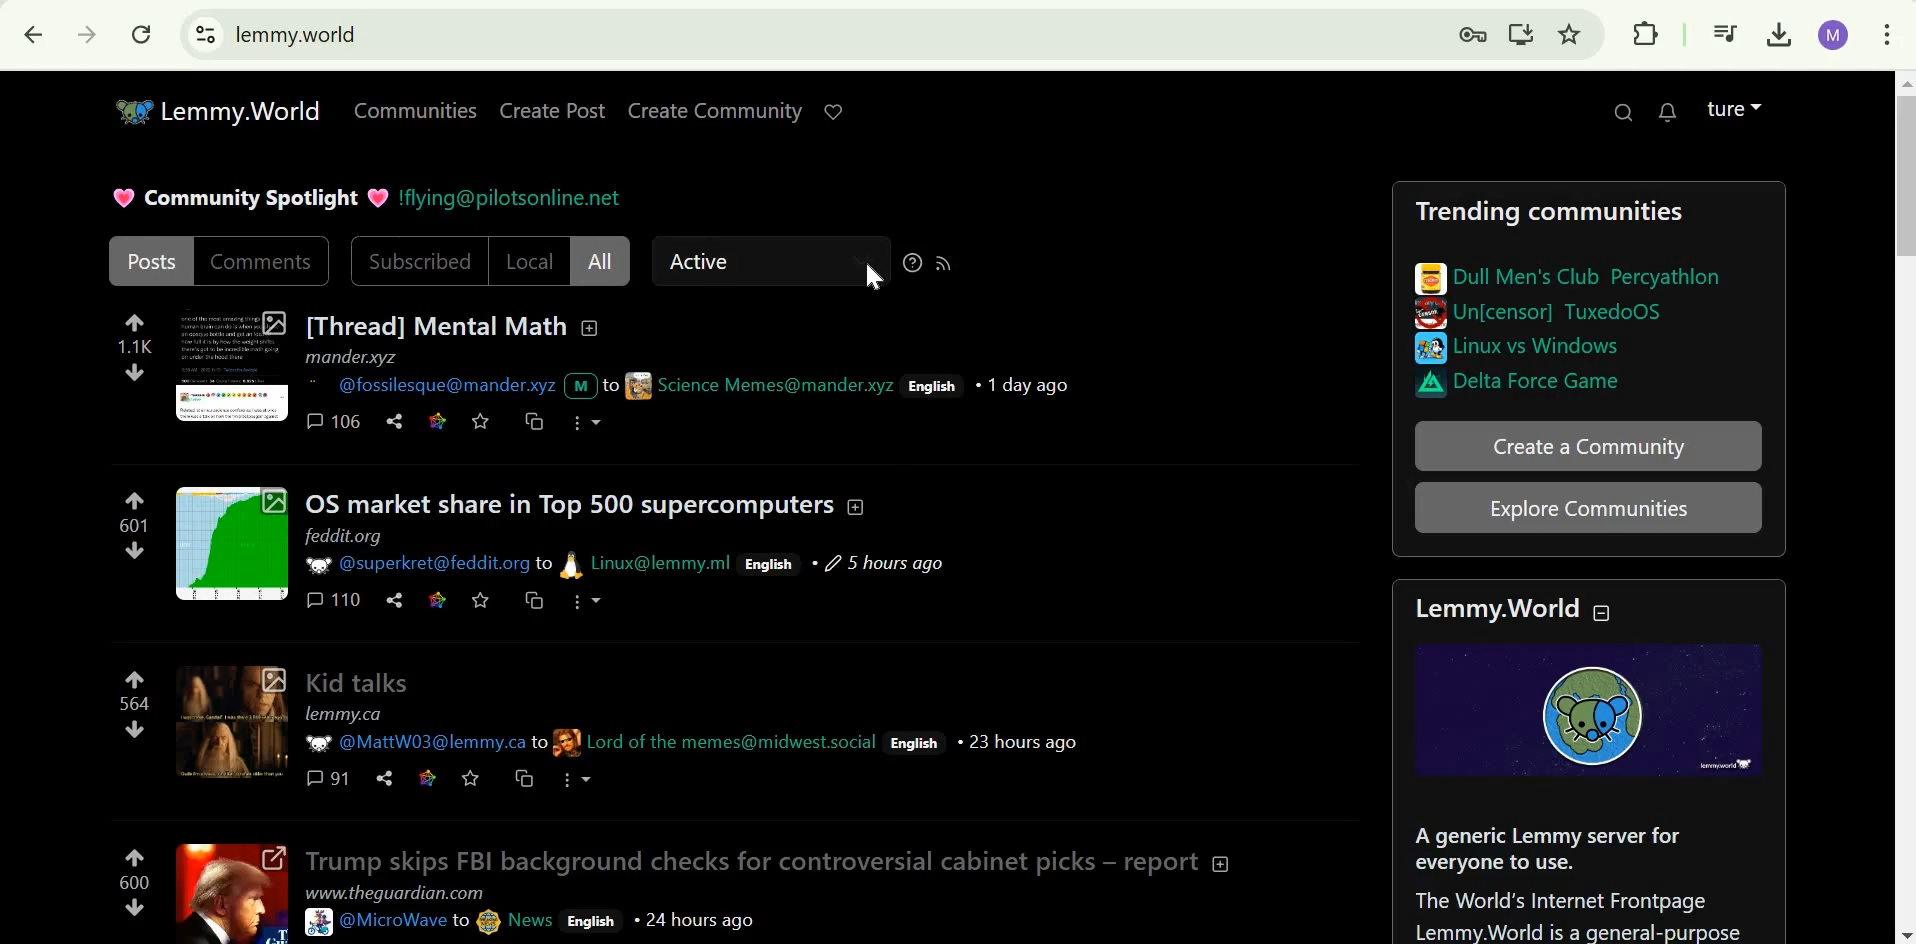 The height and width of the screenshot is (944, 1916). What do you see at coordinates (345, 536) in the screenshot?
I see `feddit.org` at bounding box center [345, 536].